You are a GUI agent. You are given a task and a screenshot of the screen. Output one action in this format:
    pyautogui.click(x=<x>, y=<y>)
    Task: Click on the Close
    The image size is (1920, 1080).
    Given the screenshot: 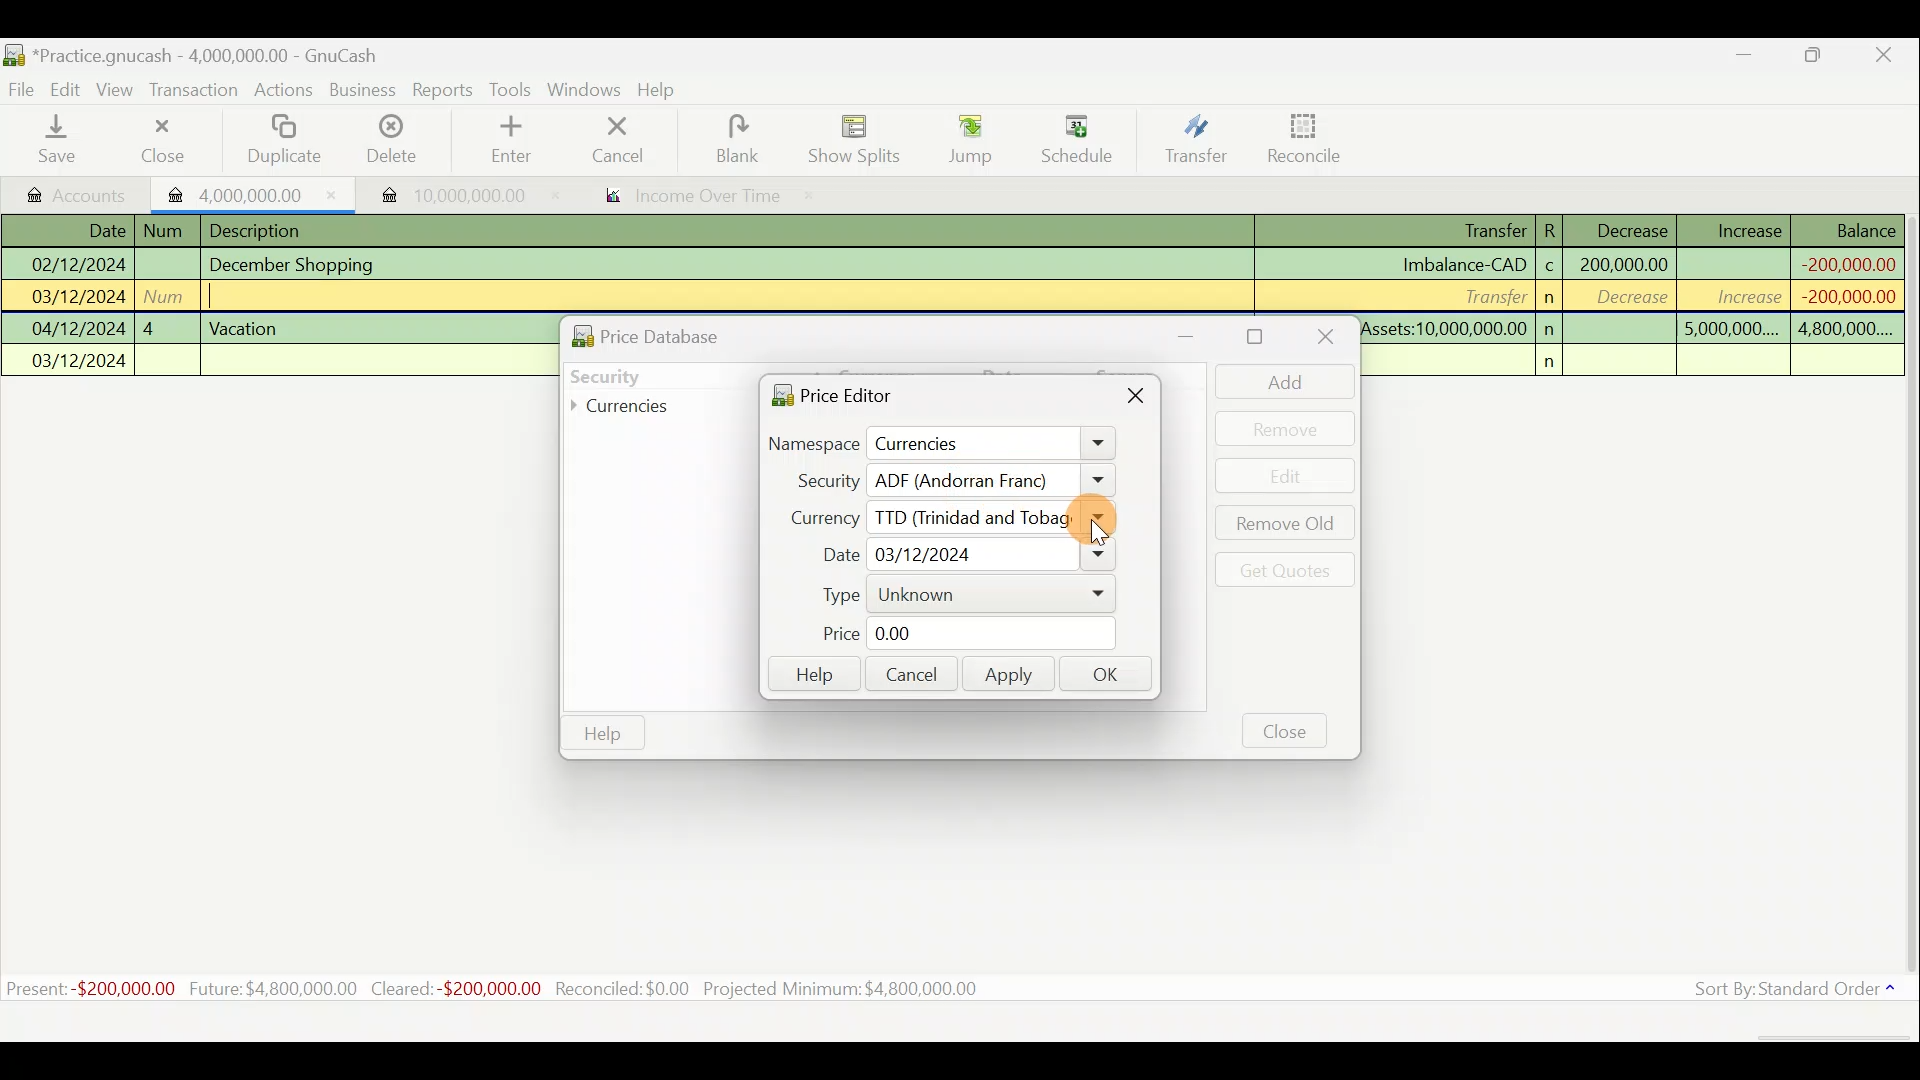 What is the action you would take?
    pyautogui.click(x=1322, y=339)
    